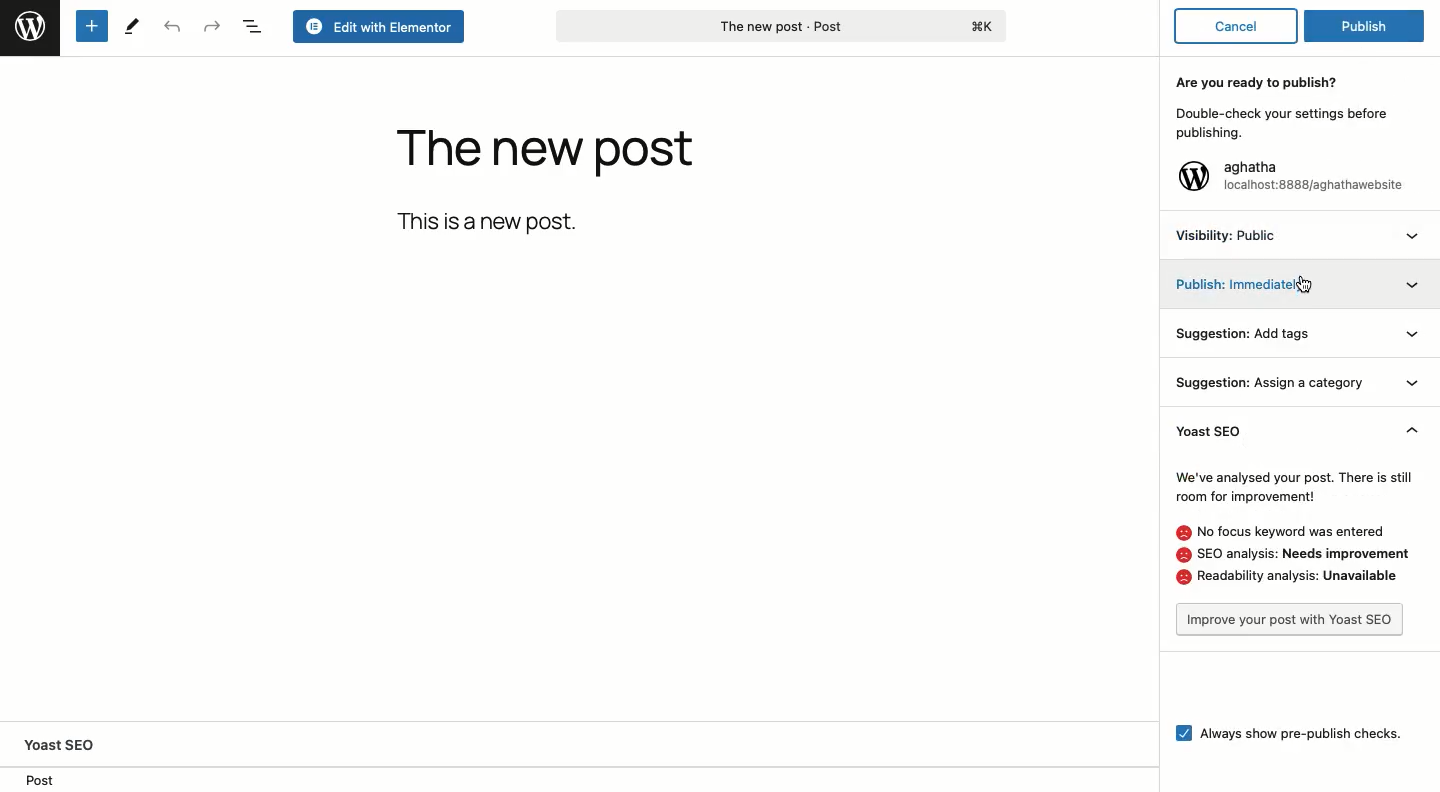 This screenshot has width=1440, height=792. Describe the element at coordinates (1297, 527) in the screenshot. I see `We've analysed your post. There is stillroom for improvement! No focus keyword was entered@ SEO analysis: Needs improvement.  Readability analysis: Unavailable` at that location.